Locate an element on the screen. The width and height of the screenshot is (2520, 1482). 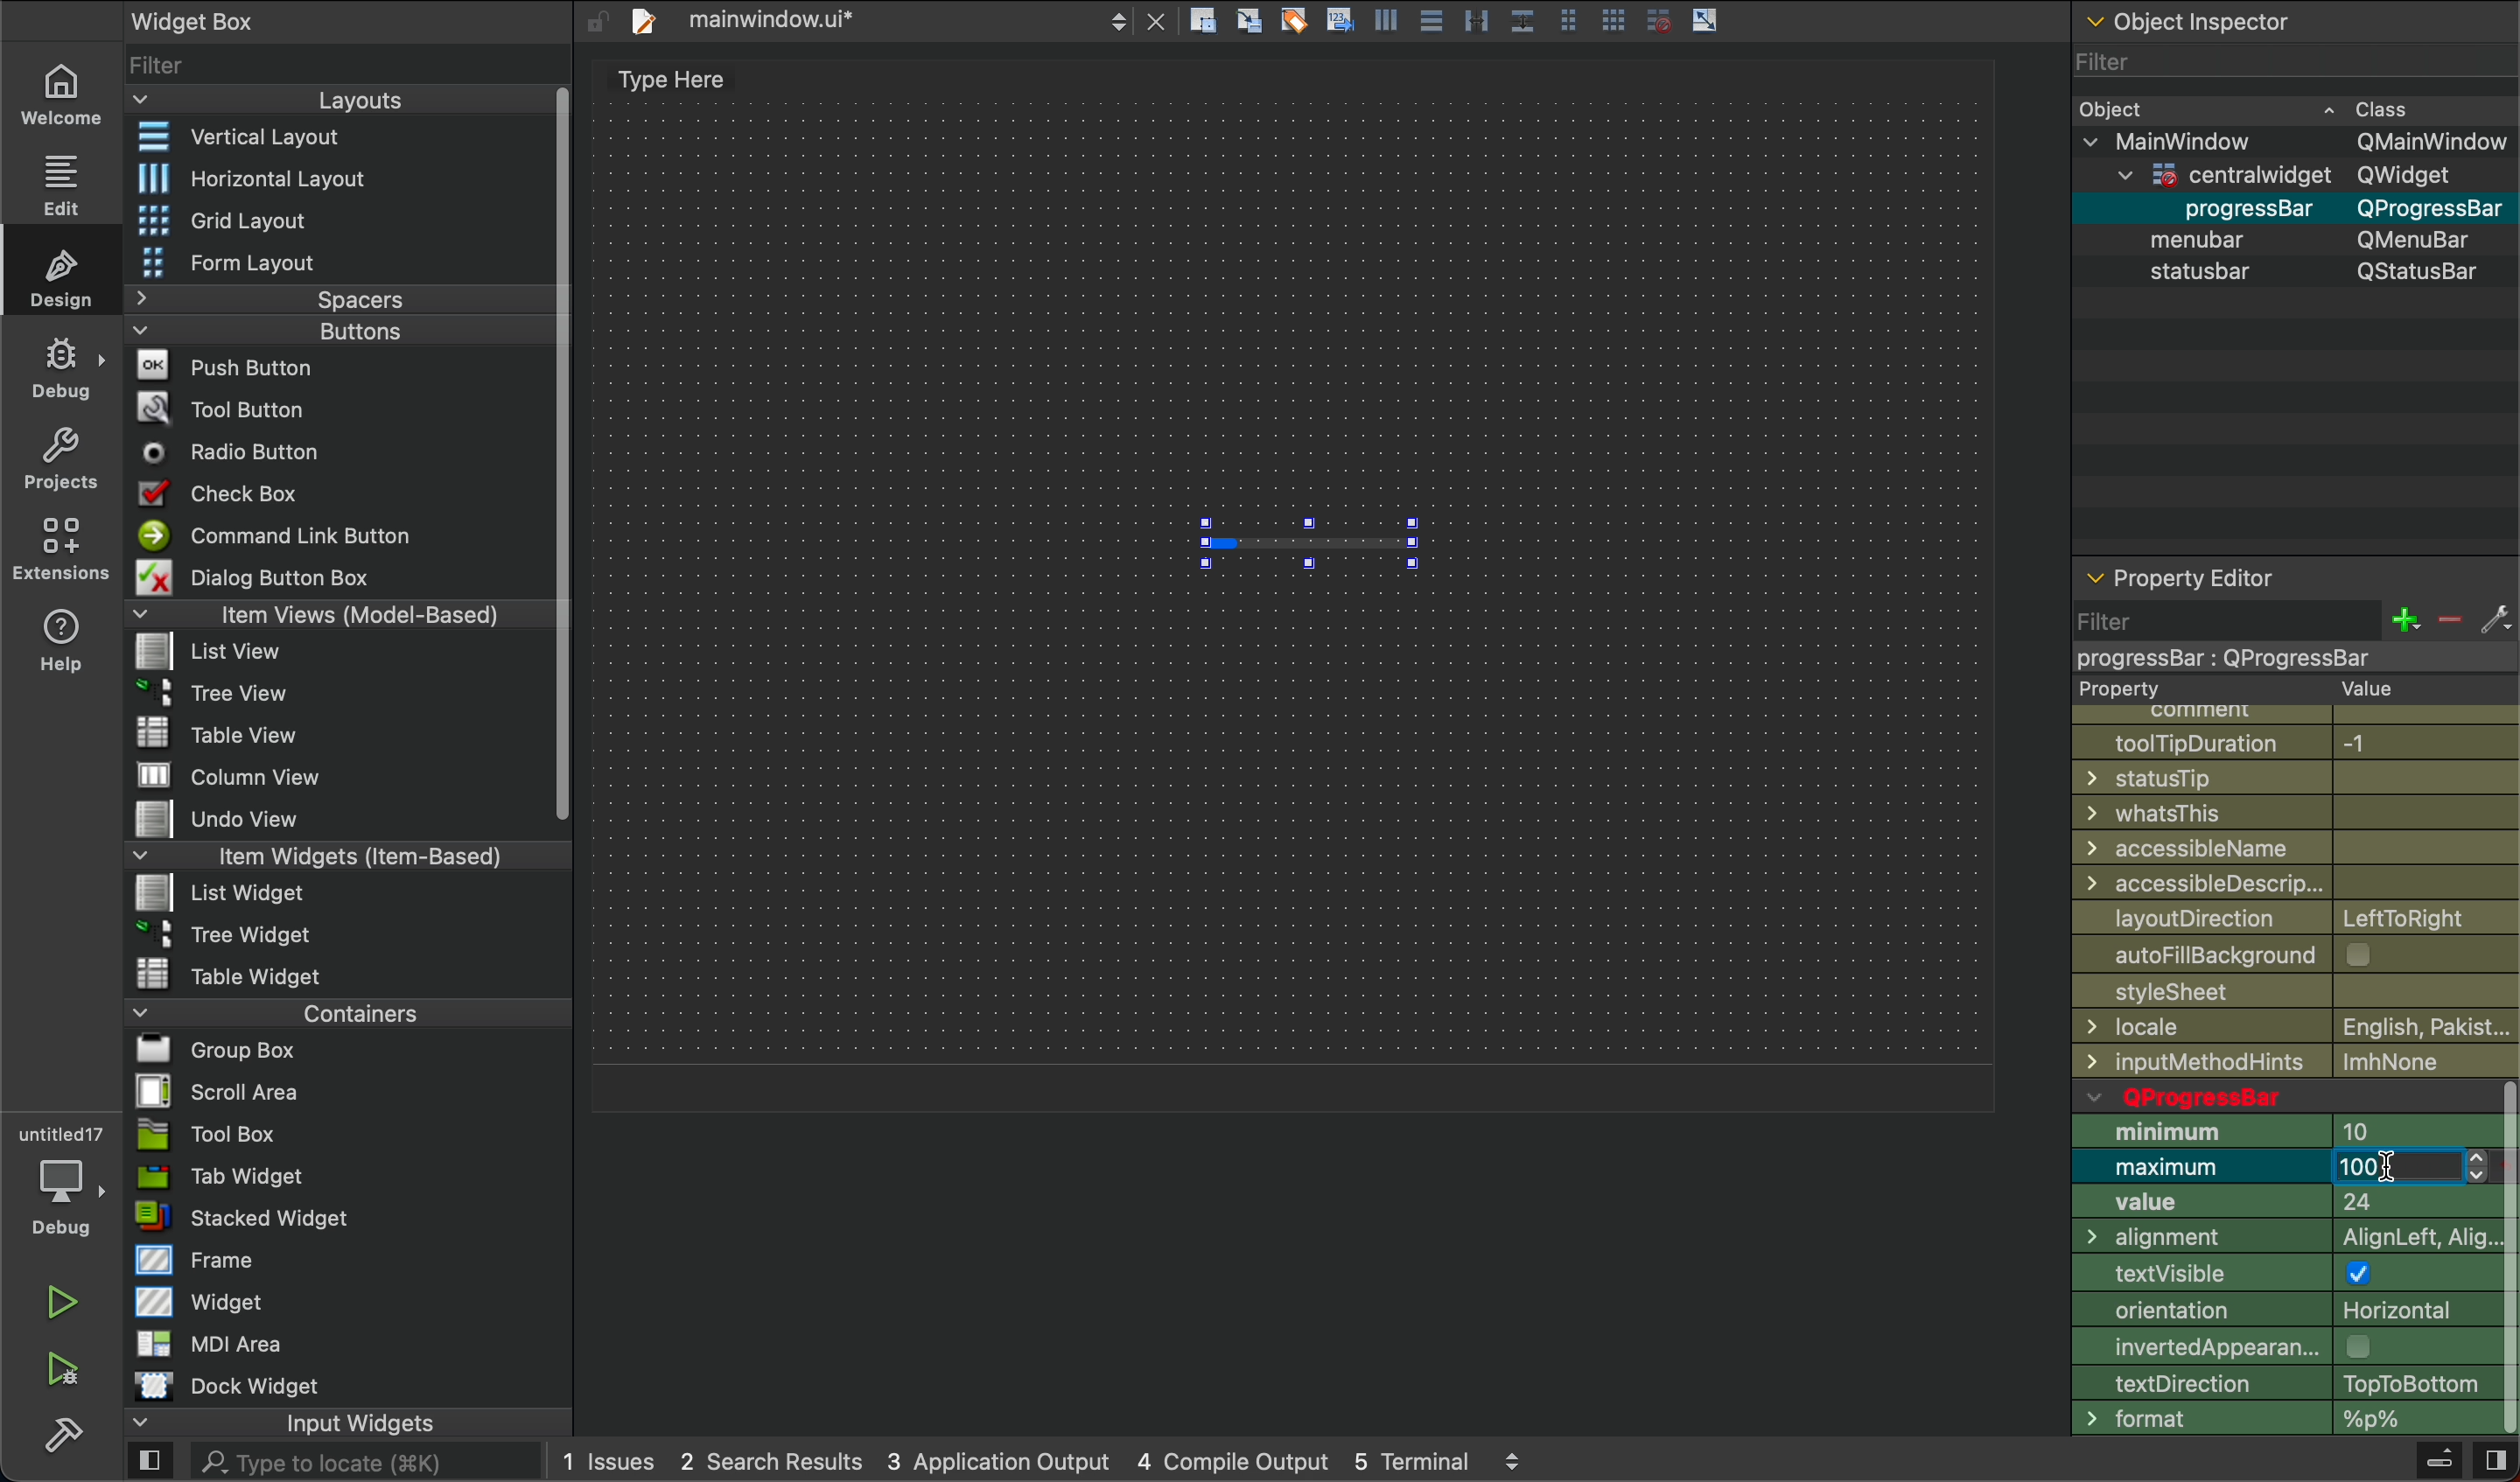
autofill is located at coordinates (2304, 951).